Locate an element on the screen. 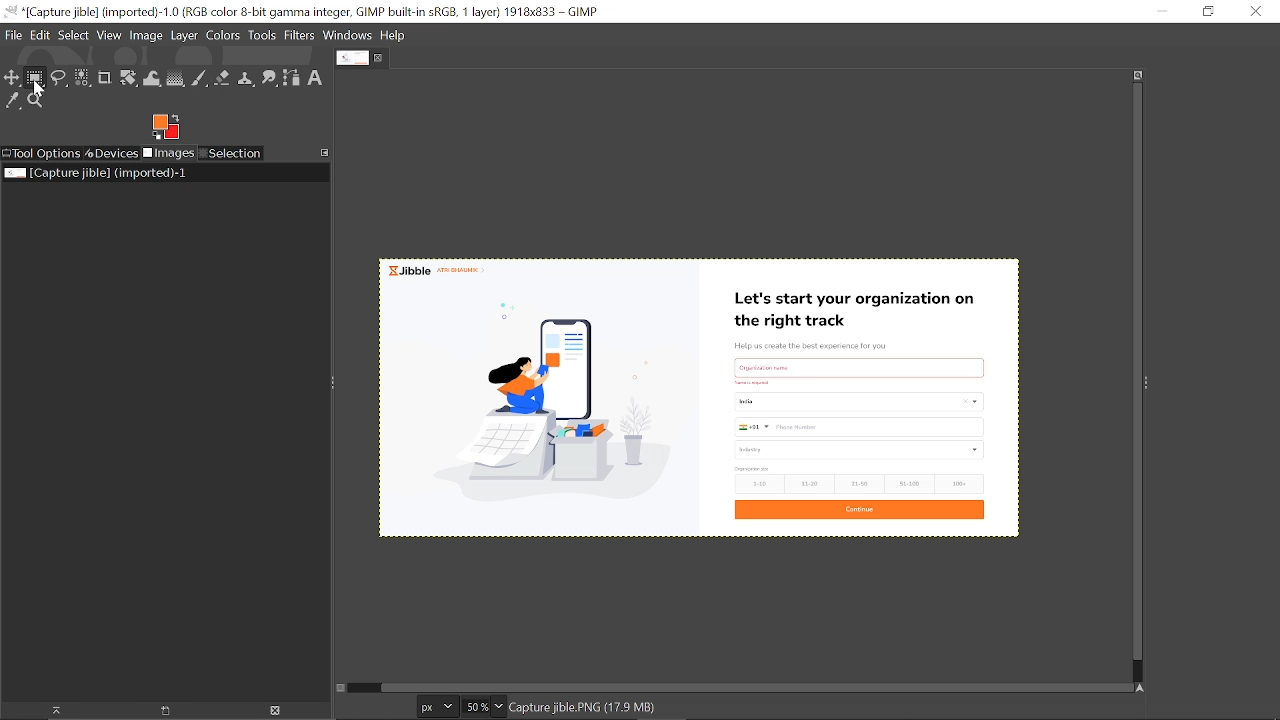  Toggle quick mask on/off is located at coordinates (344, 689).